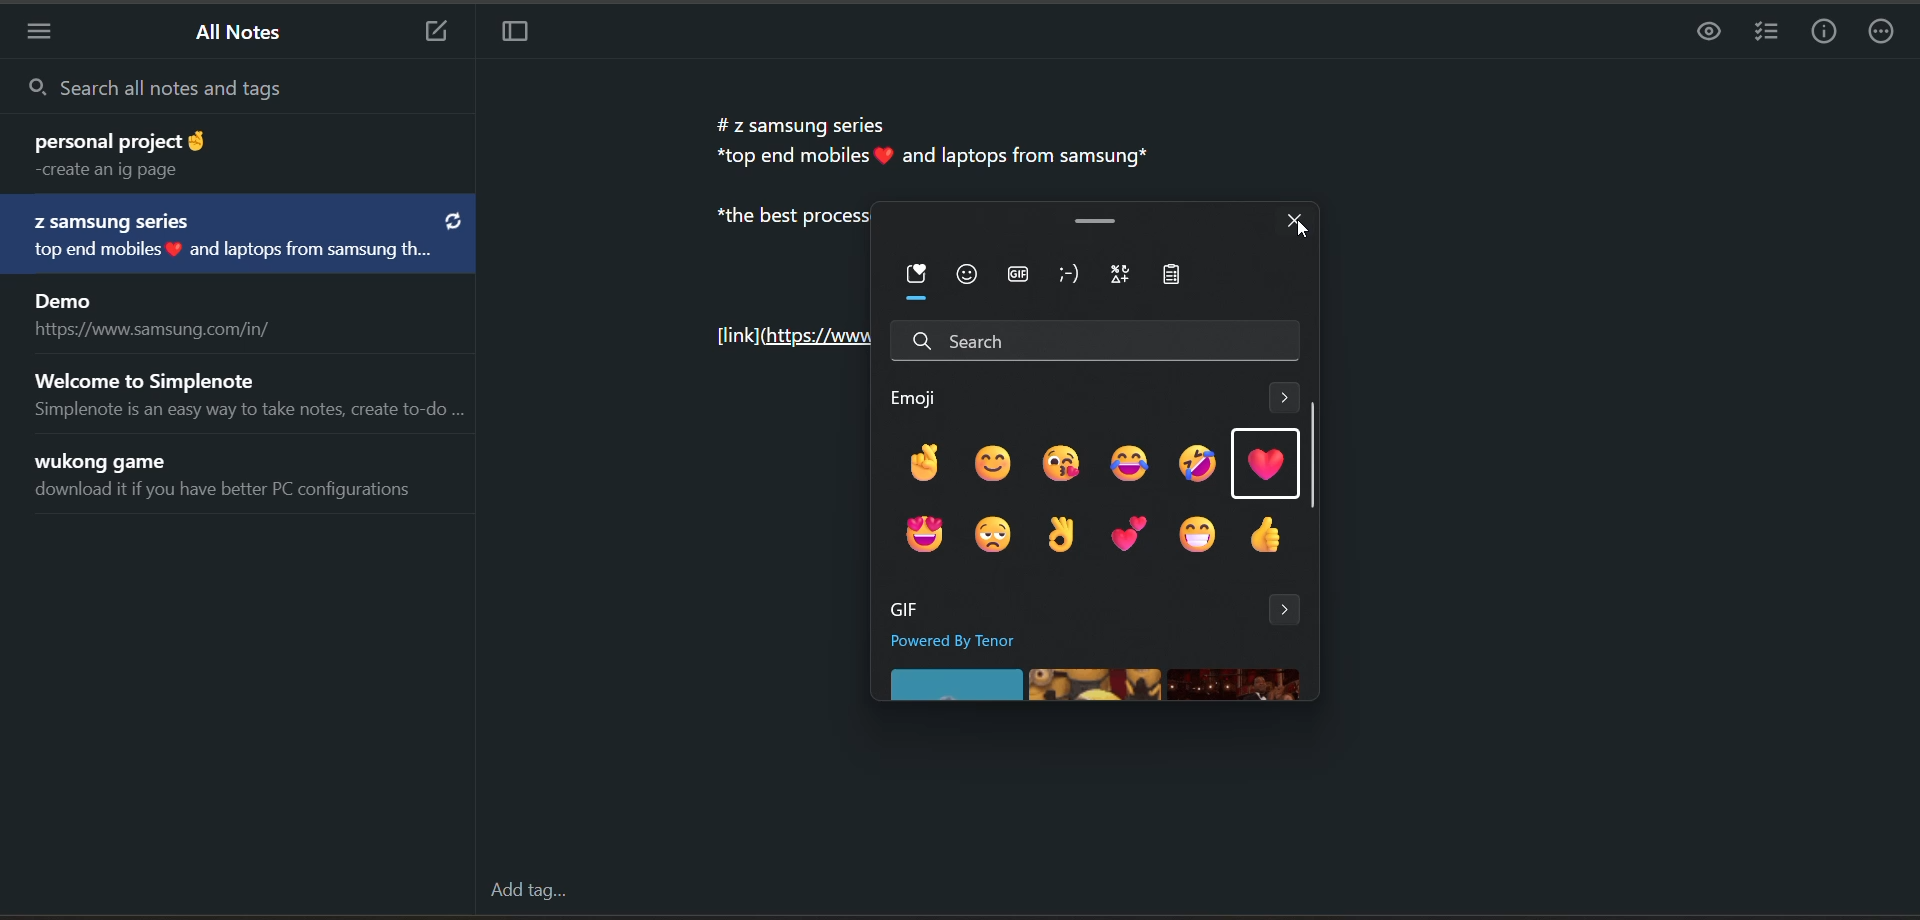  Describe the element at coordinates (528, 890) in the screenshot. I see `add tag` at that location.